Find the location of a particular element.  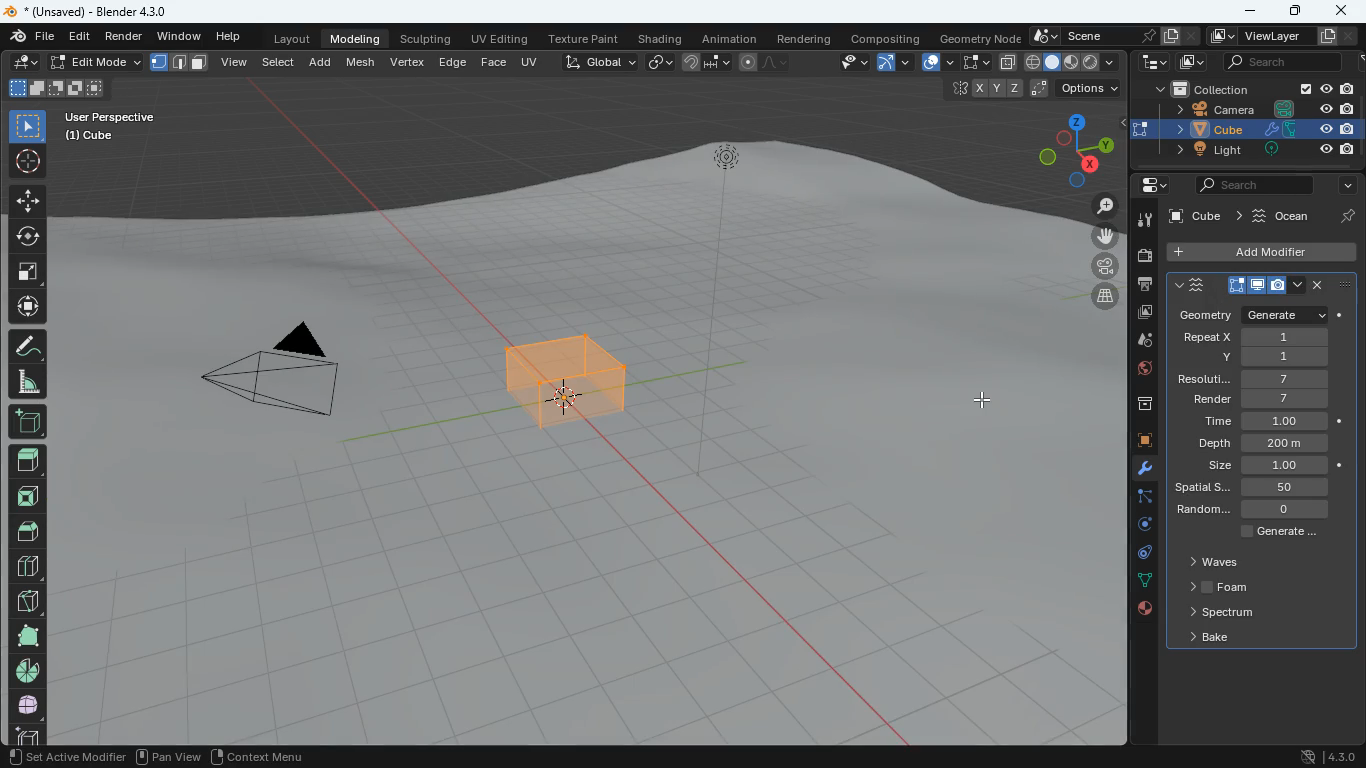

repeat x is located at coordinates (1253, 337).